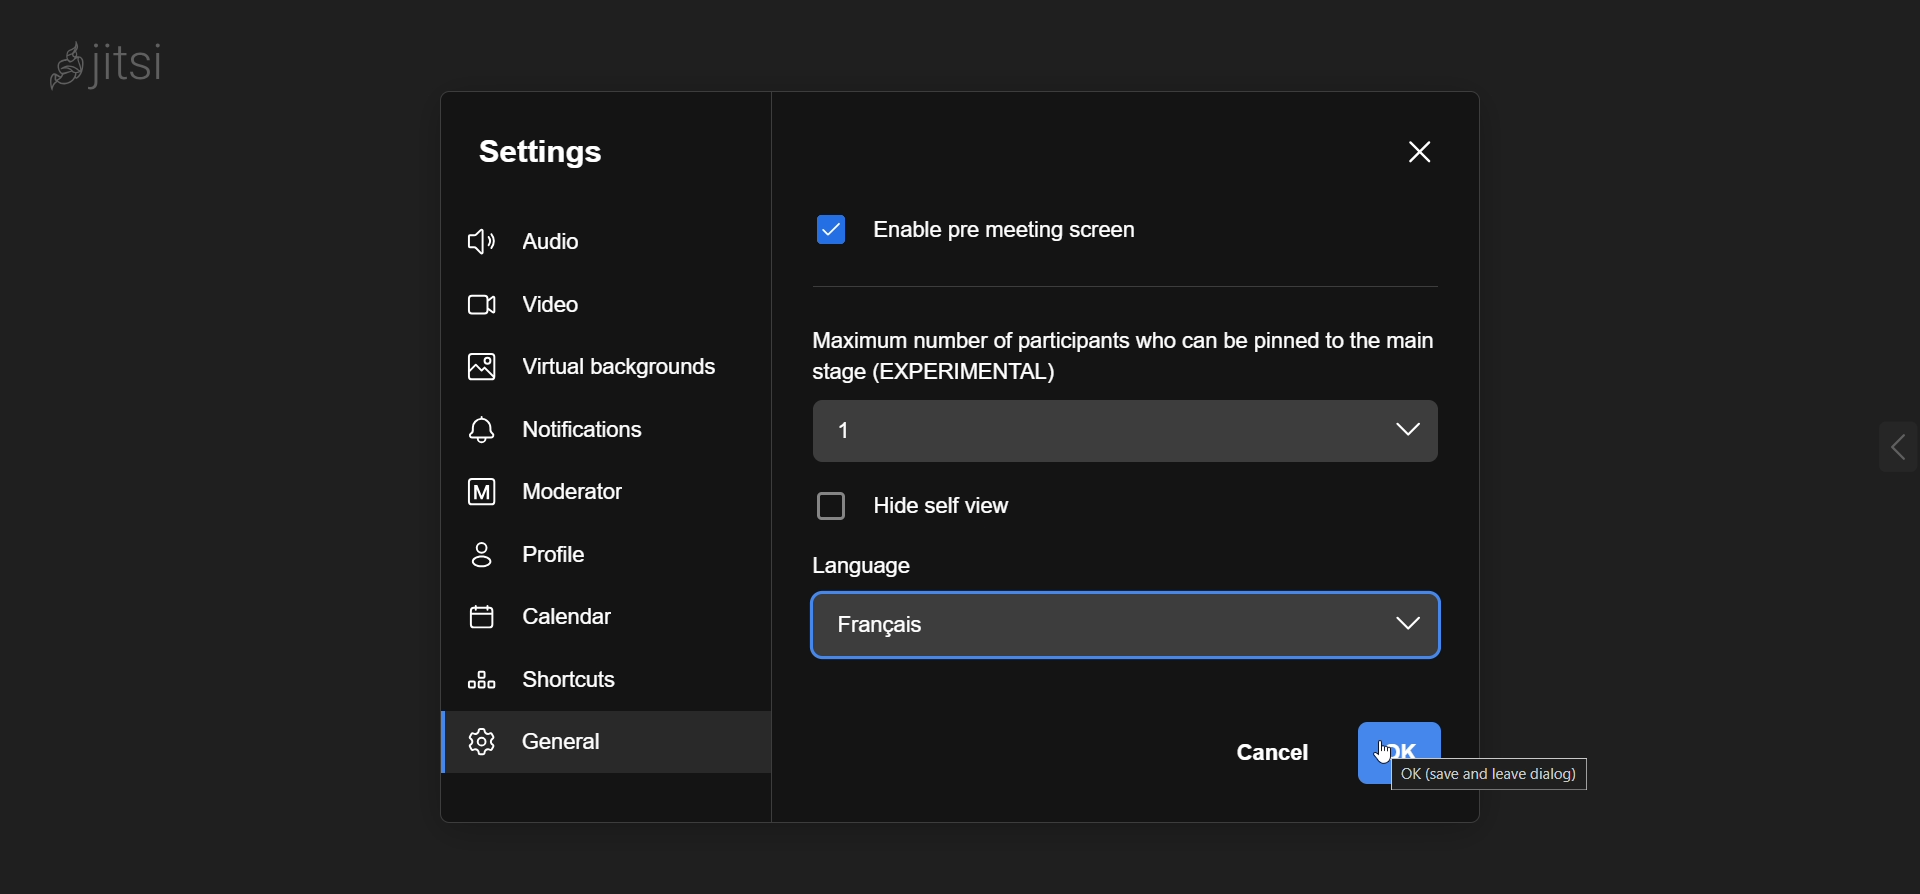 This screenshot has height=894, width=1920. I want to click on settings, so click(563, 151).